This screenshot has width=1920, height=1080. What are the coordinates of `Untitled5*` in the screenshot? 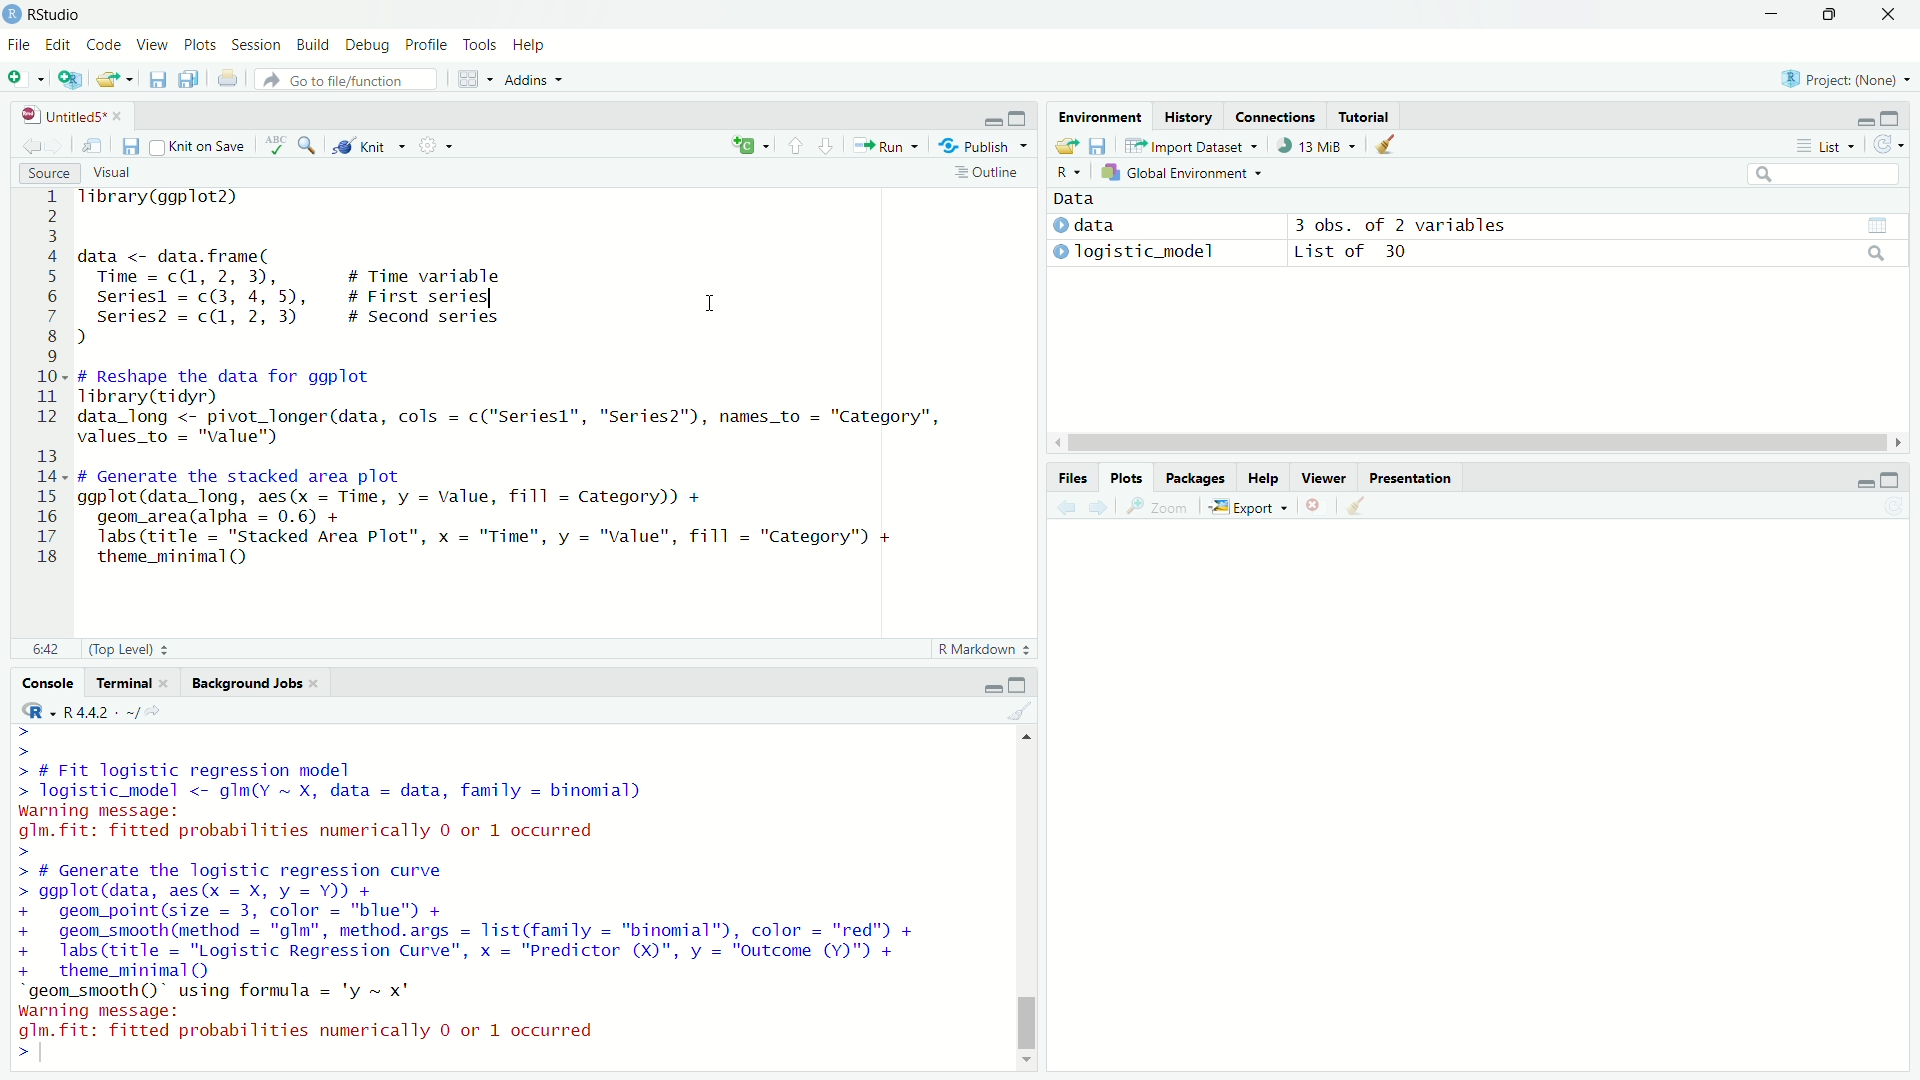 It's located at (58, 114).